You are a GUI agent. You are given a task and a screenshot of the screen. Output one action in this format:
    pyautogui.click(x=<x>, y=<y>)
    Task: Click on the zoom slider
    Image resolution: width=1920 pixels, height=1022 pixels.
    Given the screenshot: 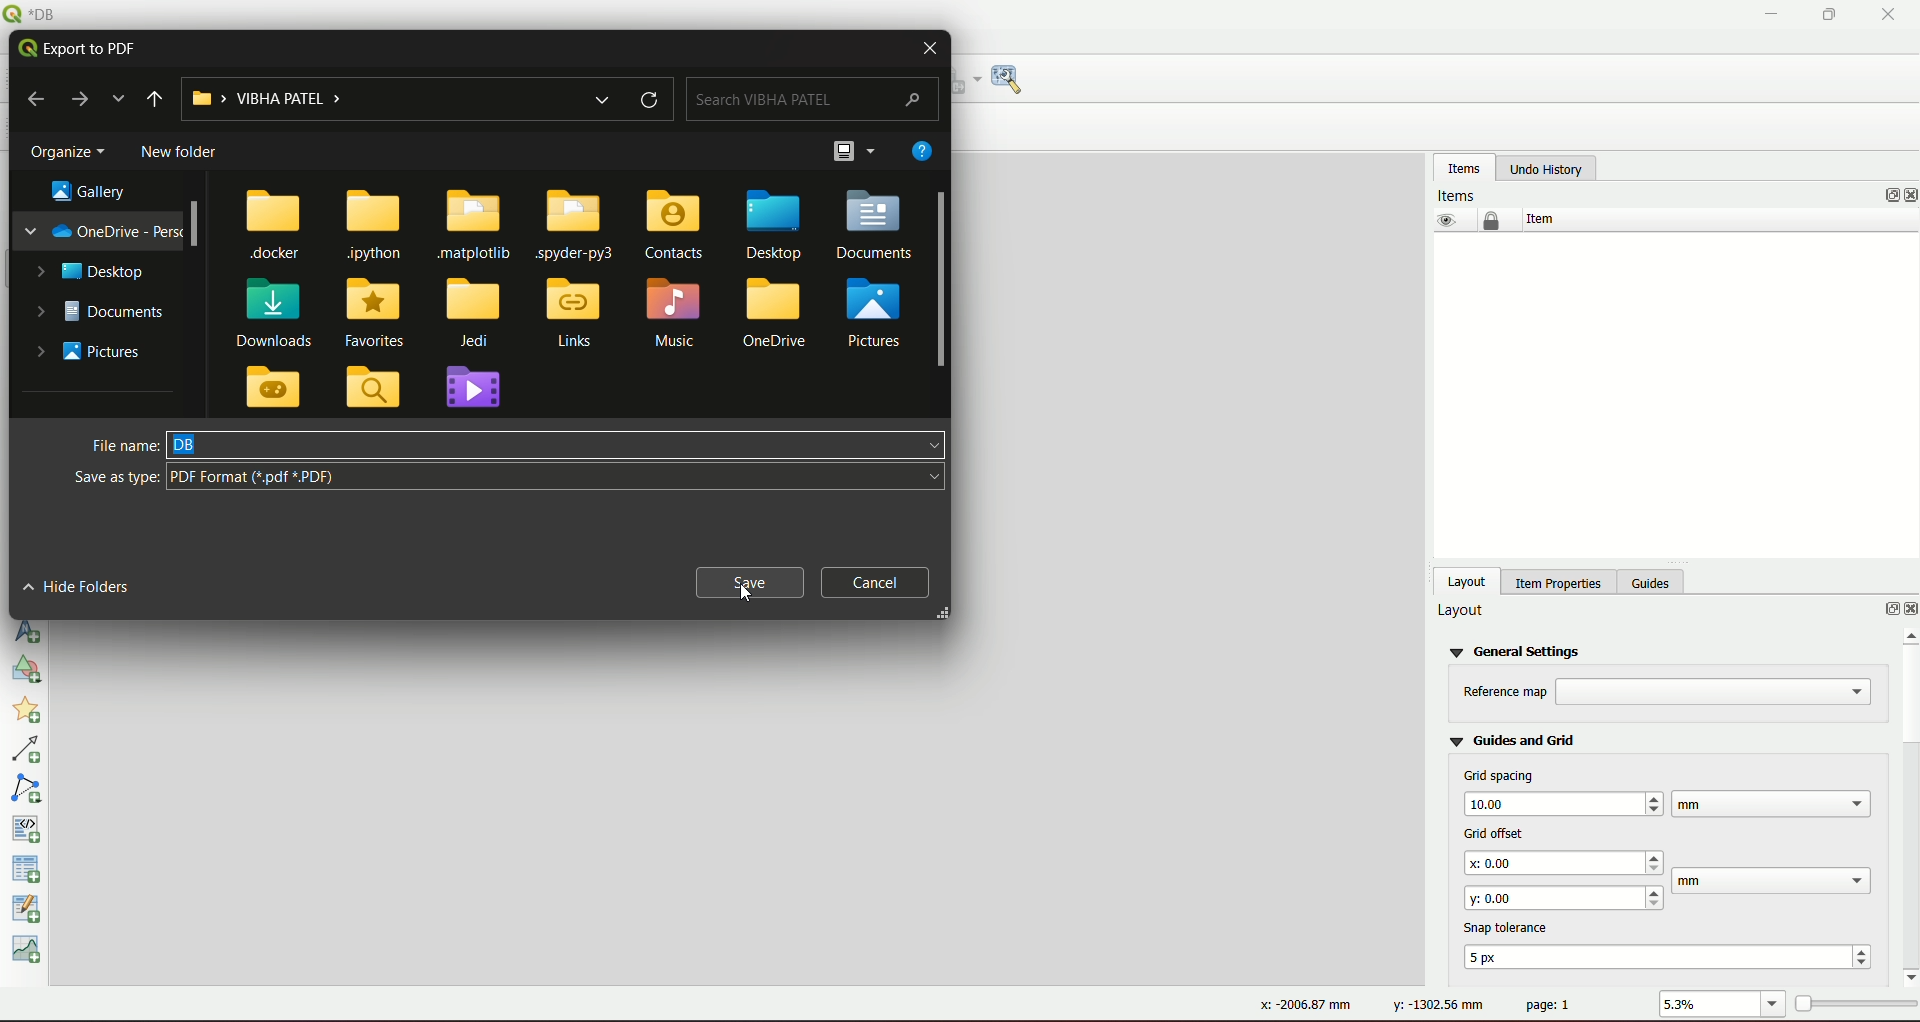 What is the action you would take?
    pyautogui.click(x=1854, y=1002)
    